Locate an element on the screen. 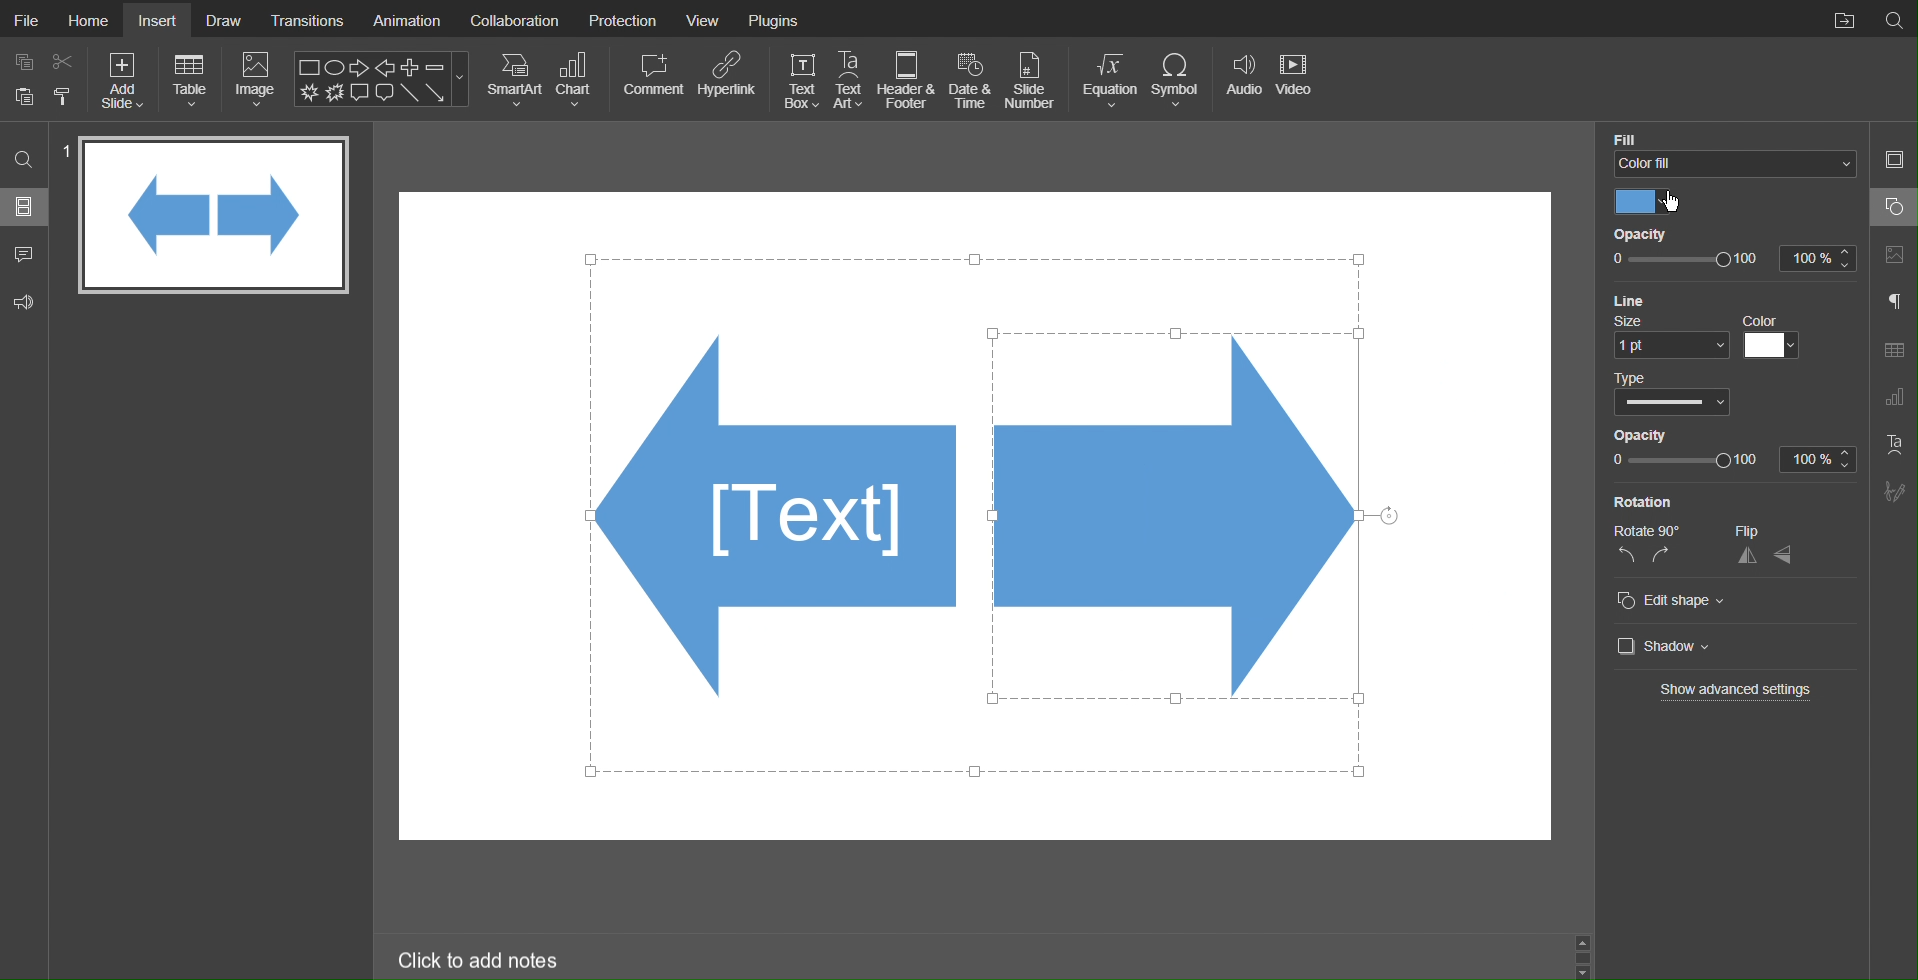  100% opacity is located at coordinates (1734, 261).